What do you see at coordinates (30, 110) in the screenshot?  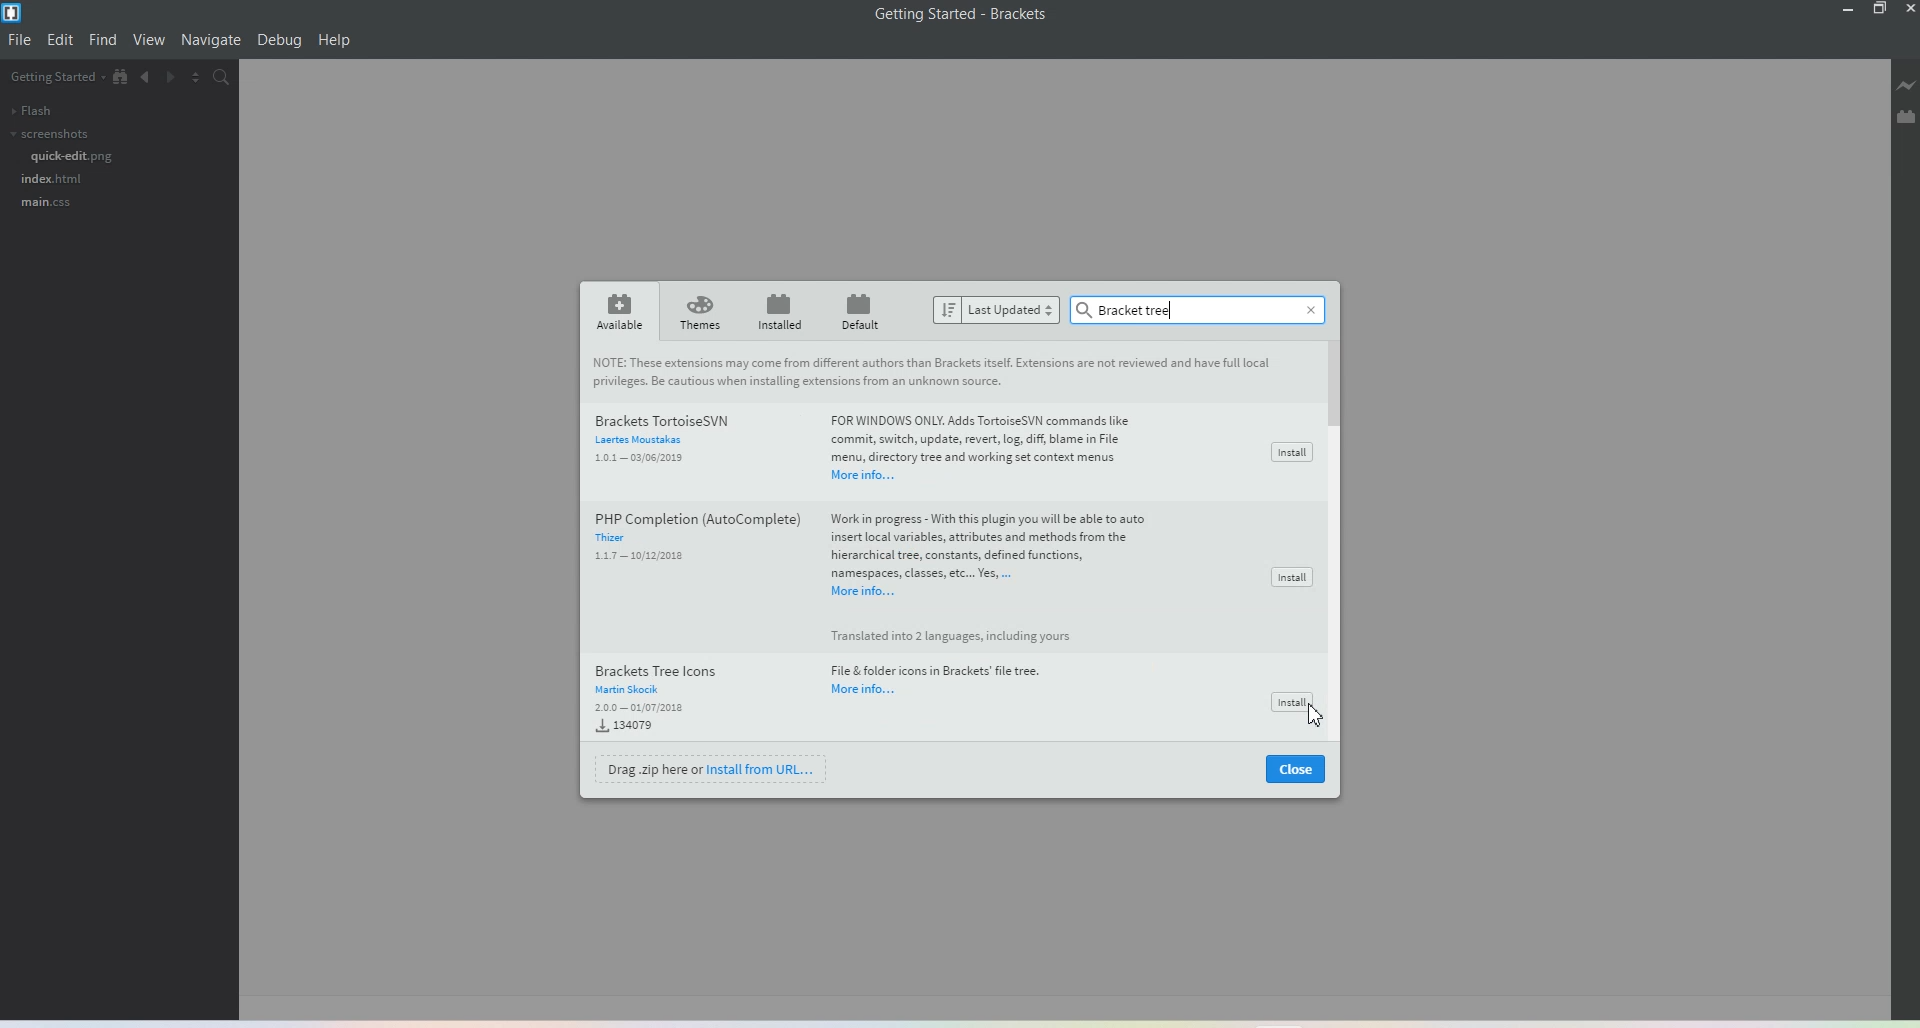 I see `Flash` at bounding box center [30, 110].